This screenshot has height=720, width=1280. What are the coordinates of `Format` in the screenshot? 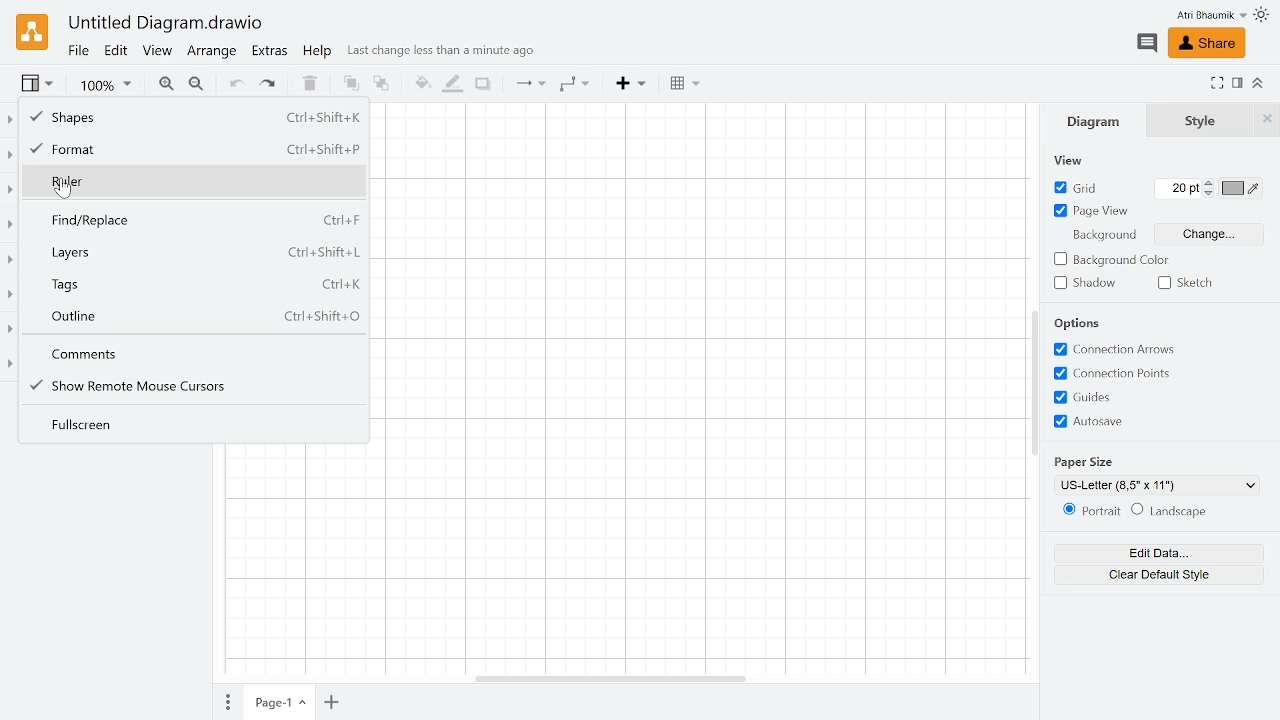 It's located at (1238, 83).